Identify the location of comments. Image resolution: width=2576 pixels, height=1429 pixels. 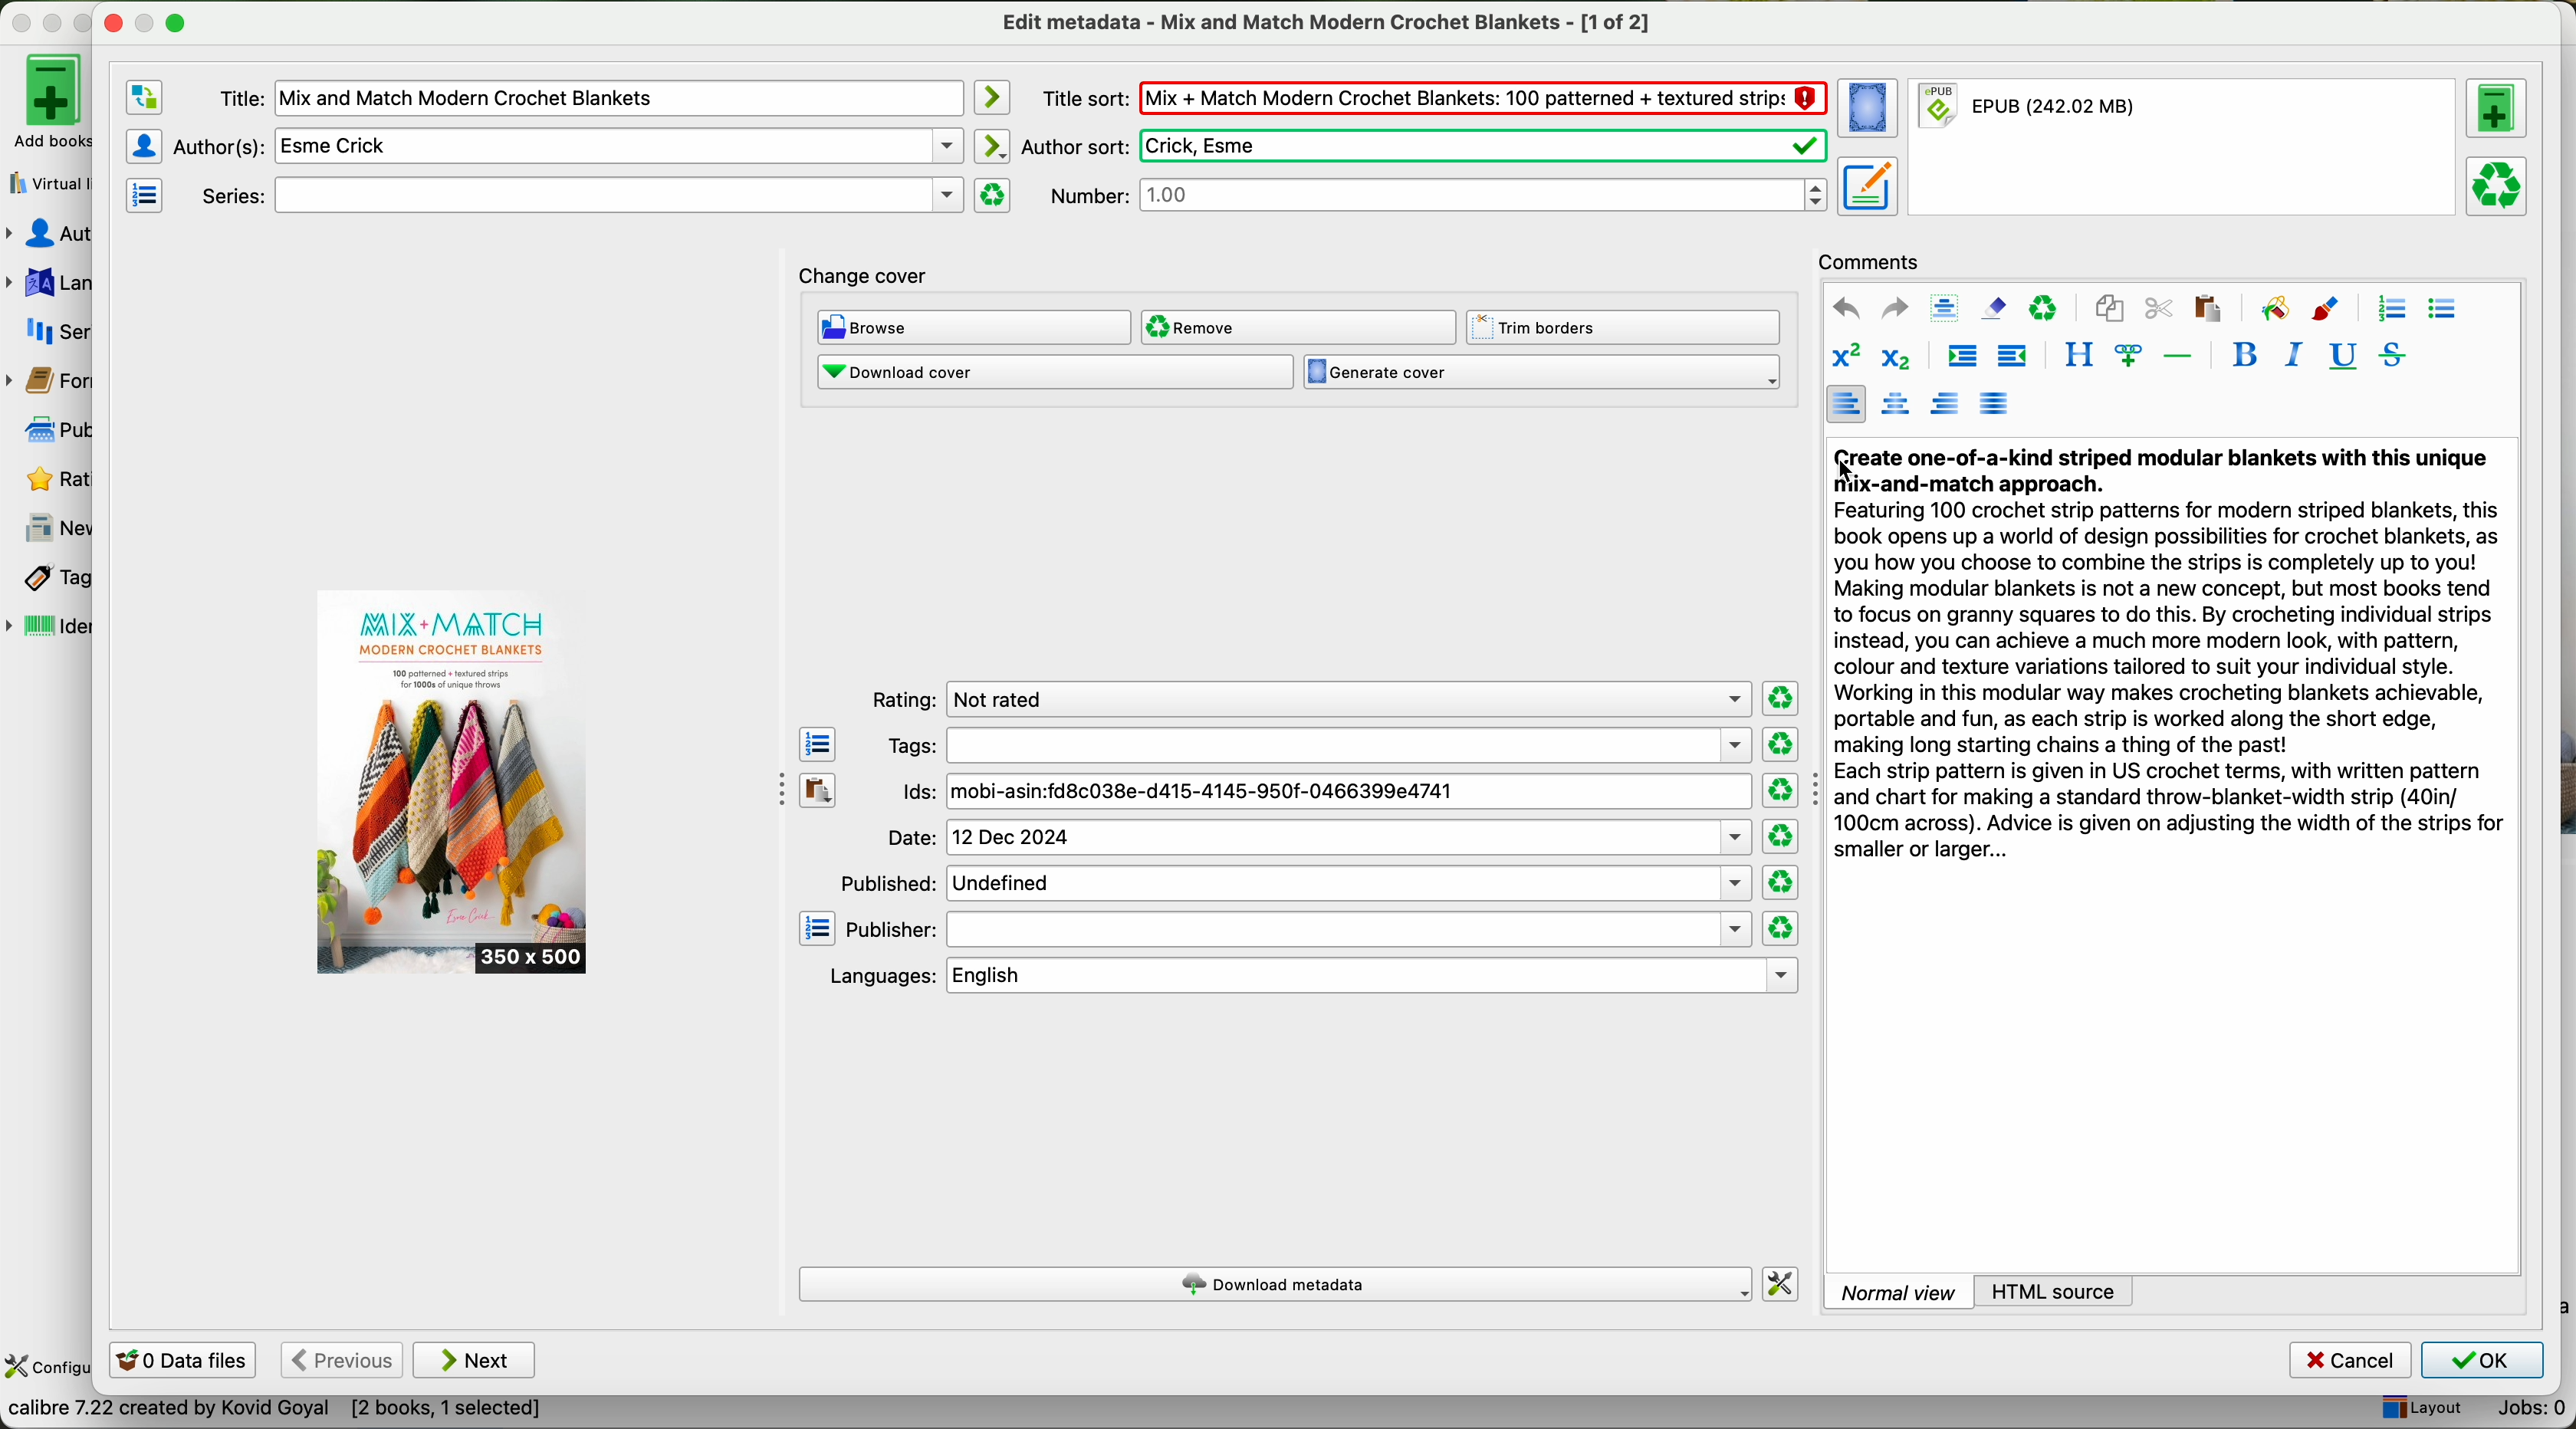
(1875, 259).